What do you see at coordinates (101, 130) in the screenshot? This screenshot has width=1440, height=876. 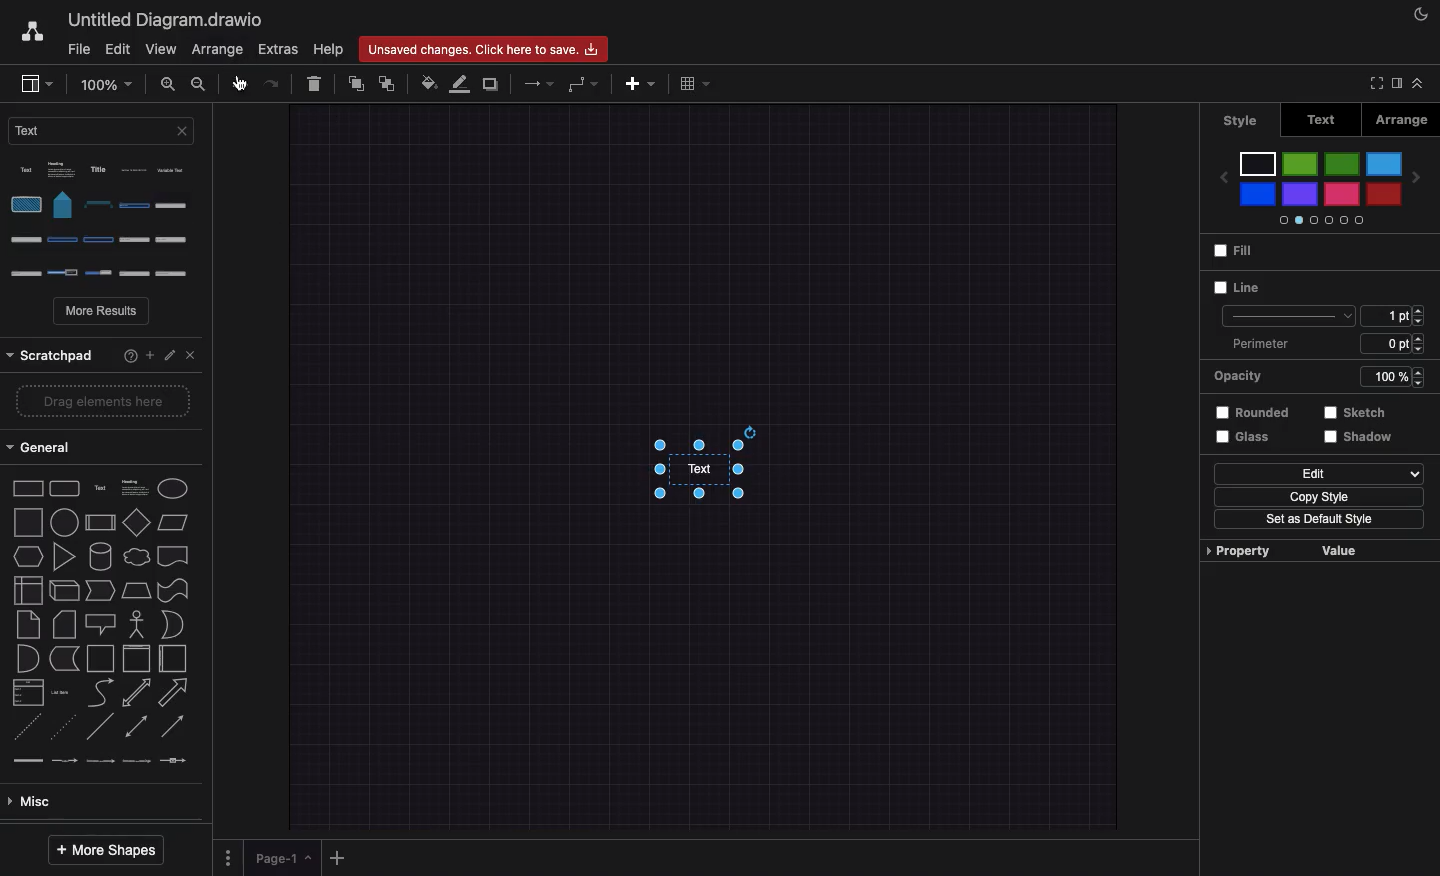 I see `Text` at bounding box center [101, 130].